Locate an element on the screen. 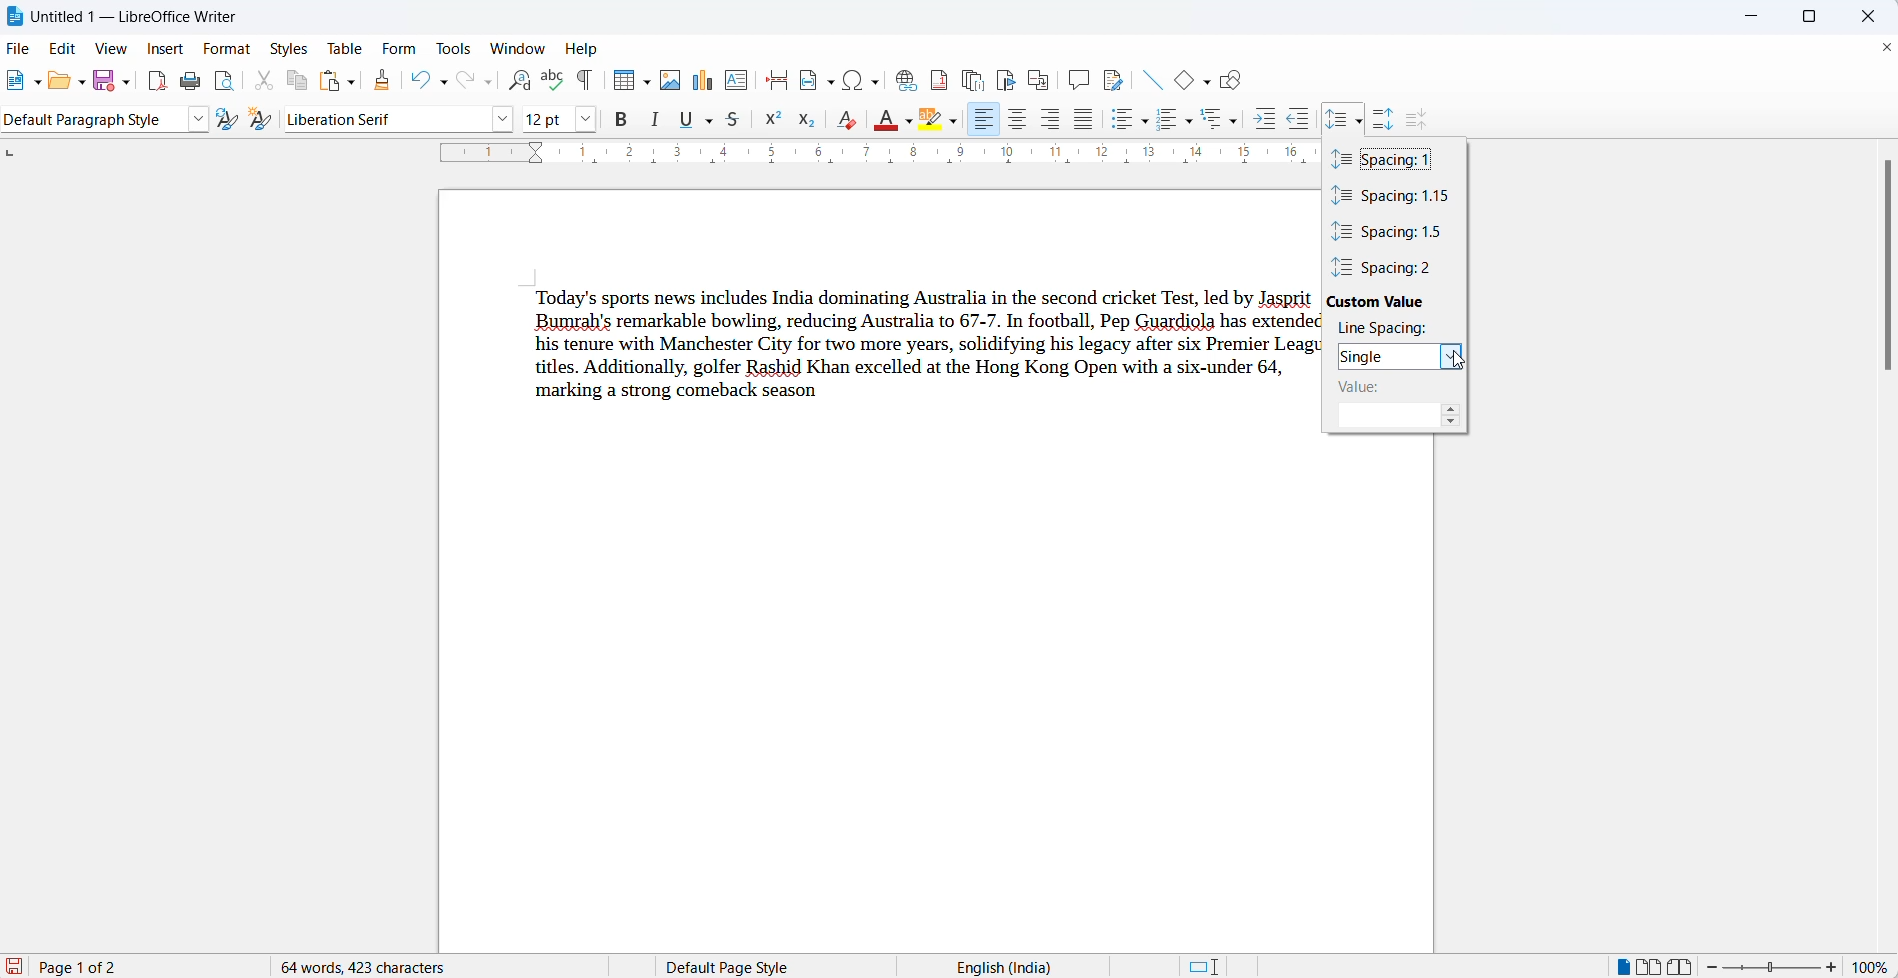 This screenshot has width=1898, height=978. table grid is located at coordinates (646, 85).